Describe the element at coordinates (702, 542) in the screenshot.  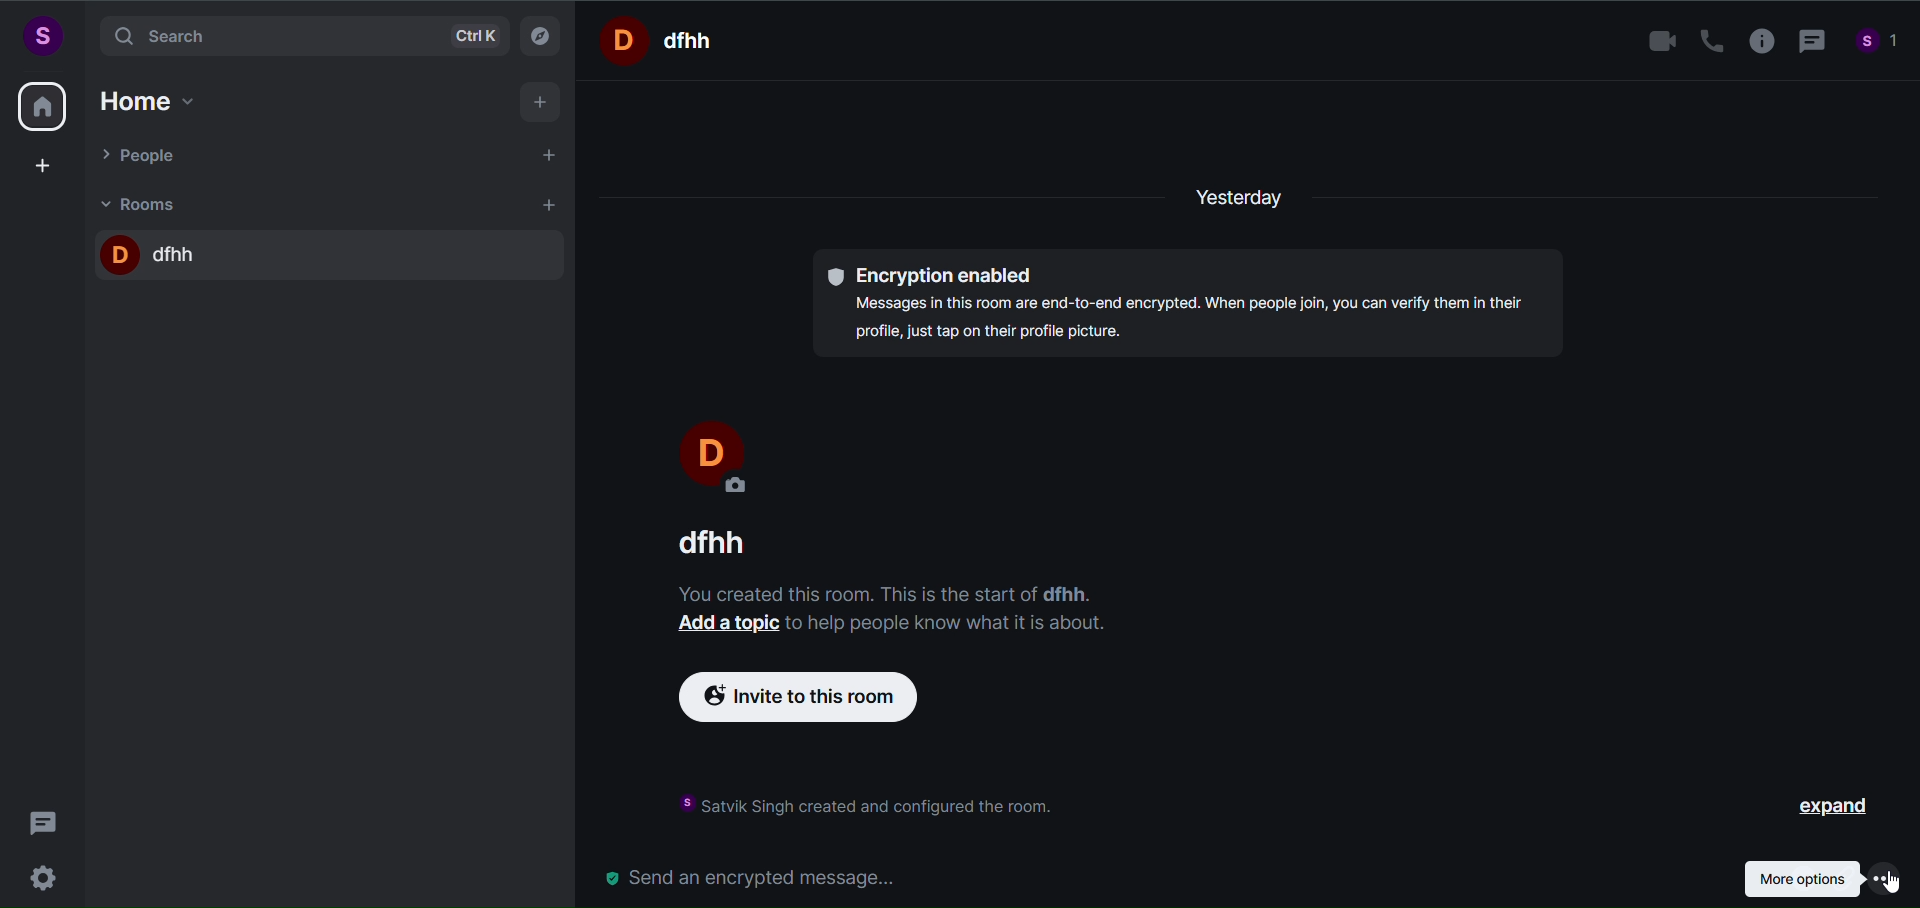
I see `room name` at that location.